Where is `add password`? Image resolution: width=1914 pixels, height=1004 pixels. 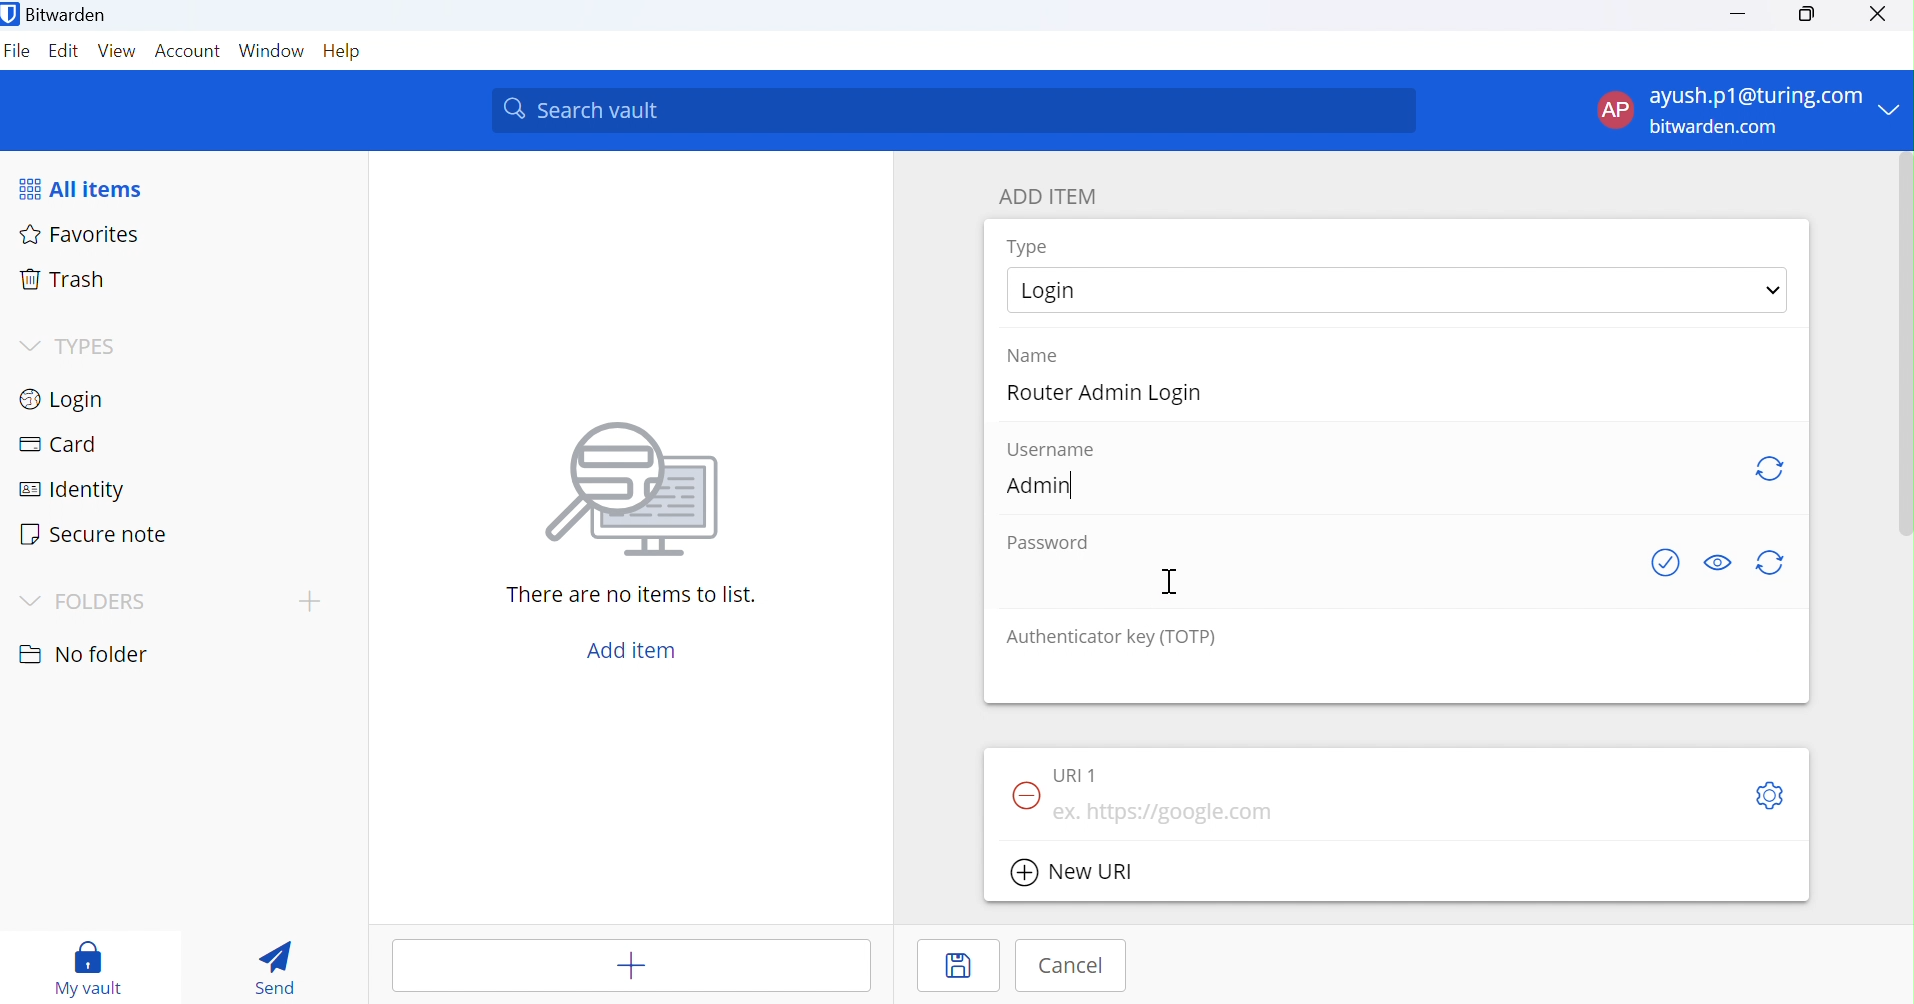 add password is located at coordinates (1314, 580).